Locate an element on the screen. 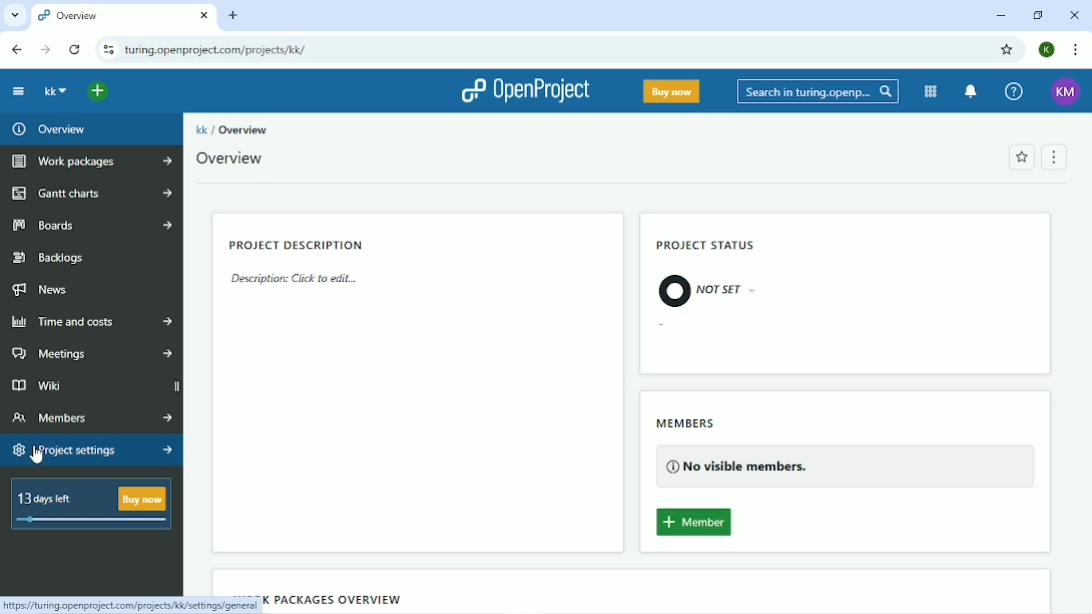 This screenshot has width=1092, height=614. News is located at coordinates (40, 291).